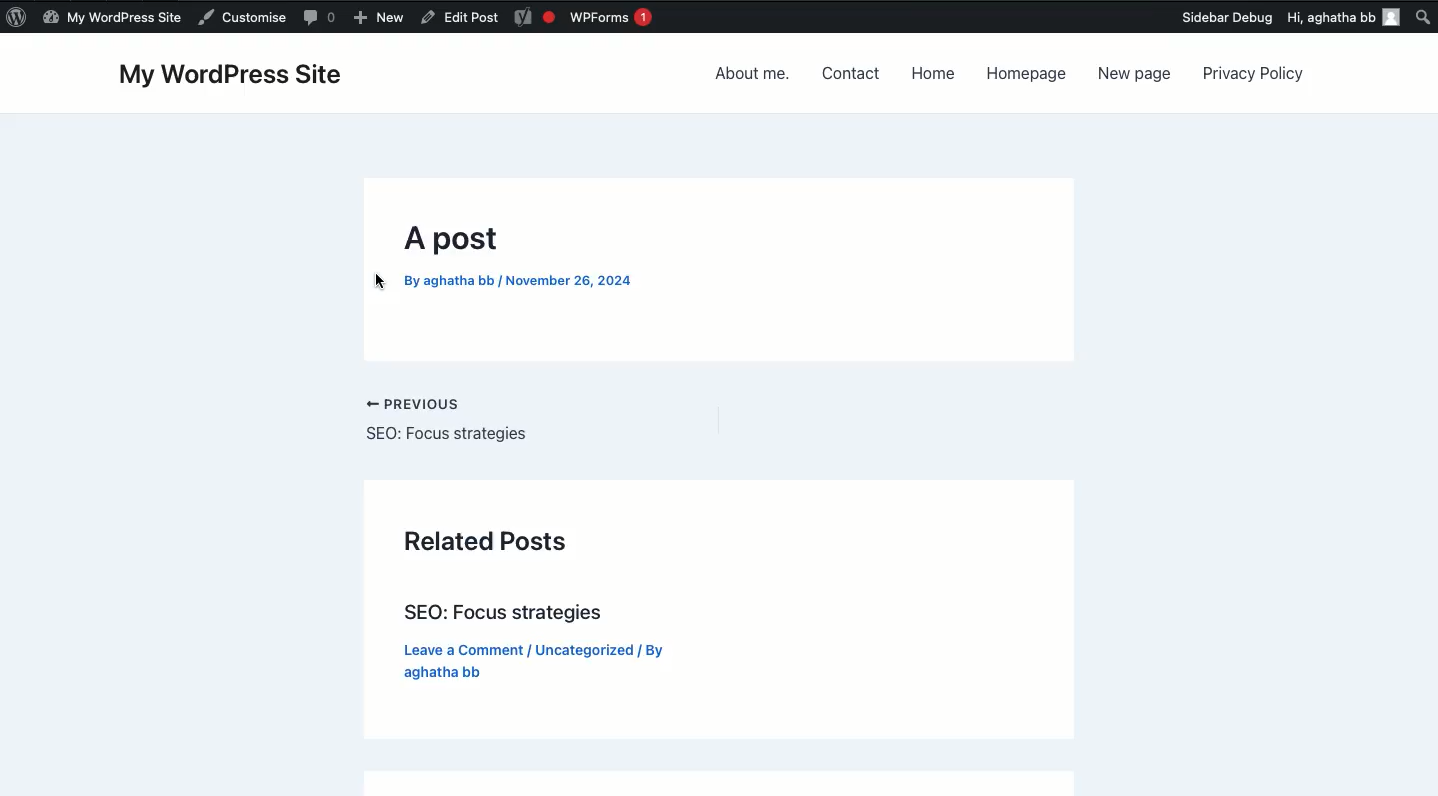 The image size is (1438, 796). What do you see at coordinates (519, 265) in the screenshot?
I see `Post` at bounding box center [519, 265].